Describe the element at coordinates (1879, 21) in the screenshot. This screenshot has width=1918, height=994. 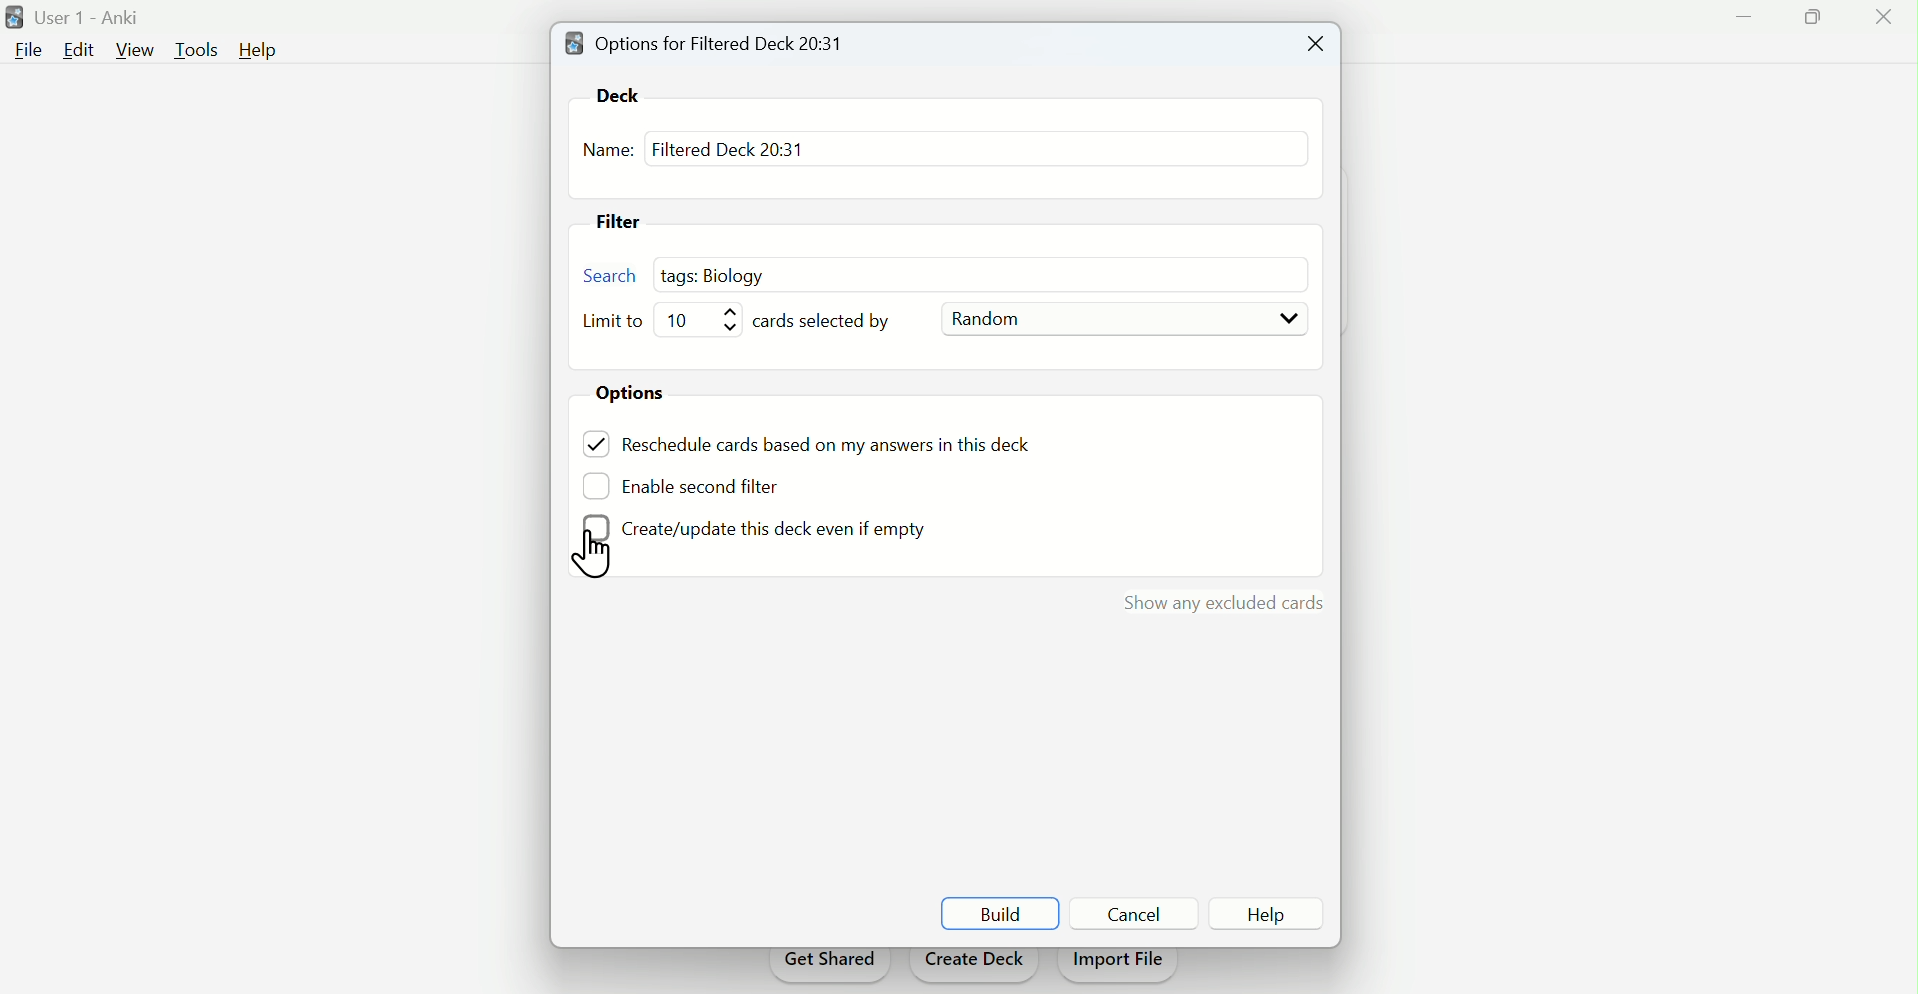
I see `Close` at that location.